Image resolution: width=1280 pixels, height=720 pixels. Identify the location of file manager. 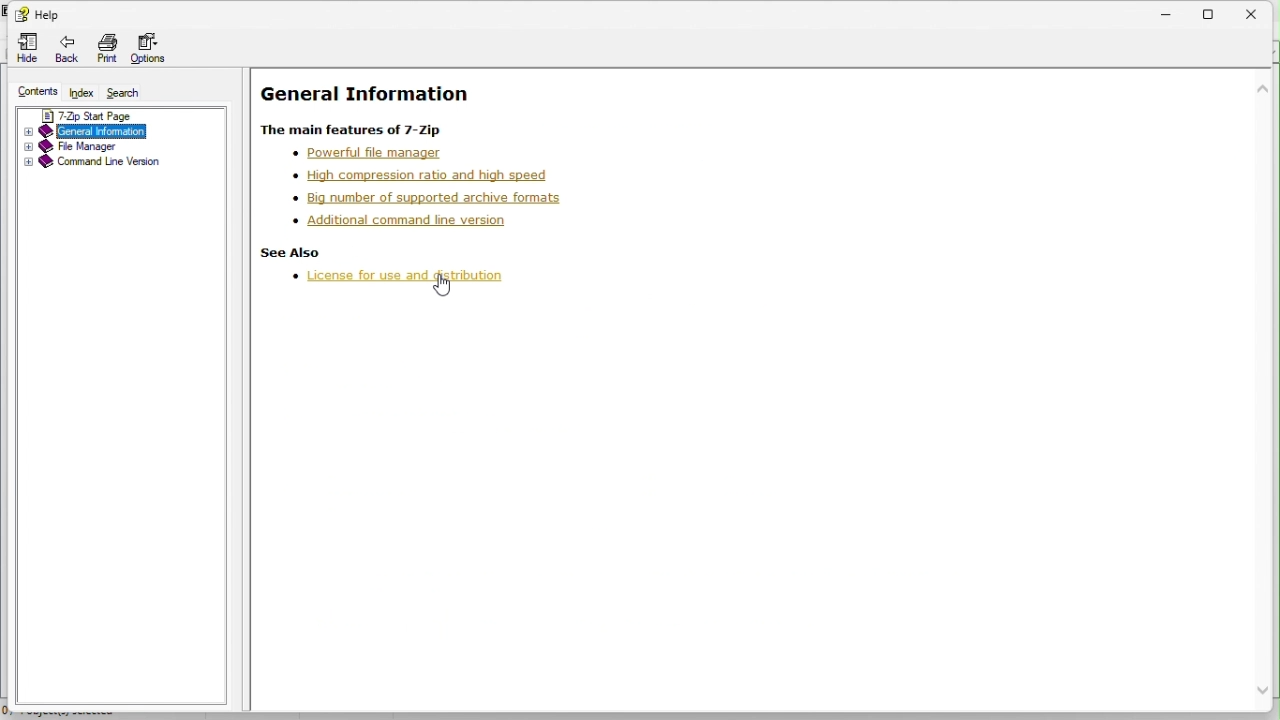
(123, 147).